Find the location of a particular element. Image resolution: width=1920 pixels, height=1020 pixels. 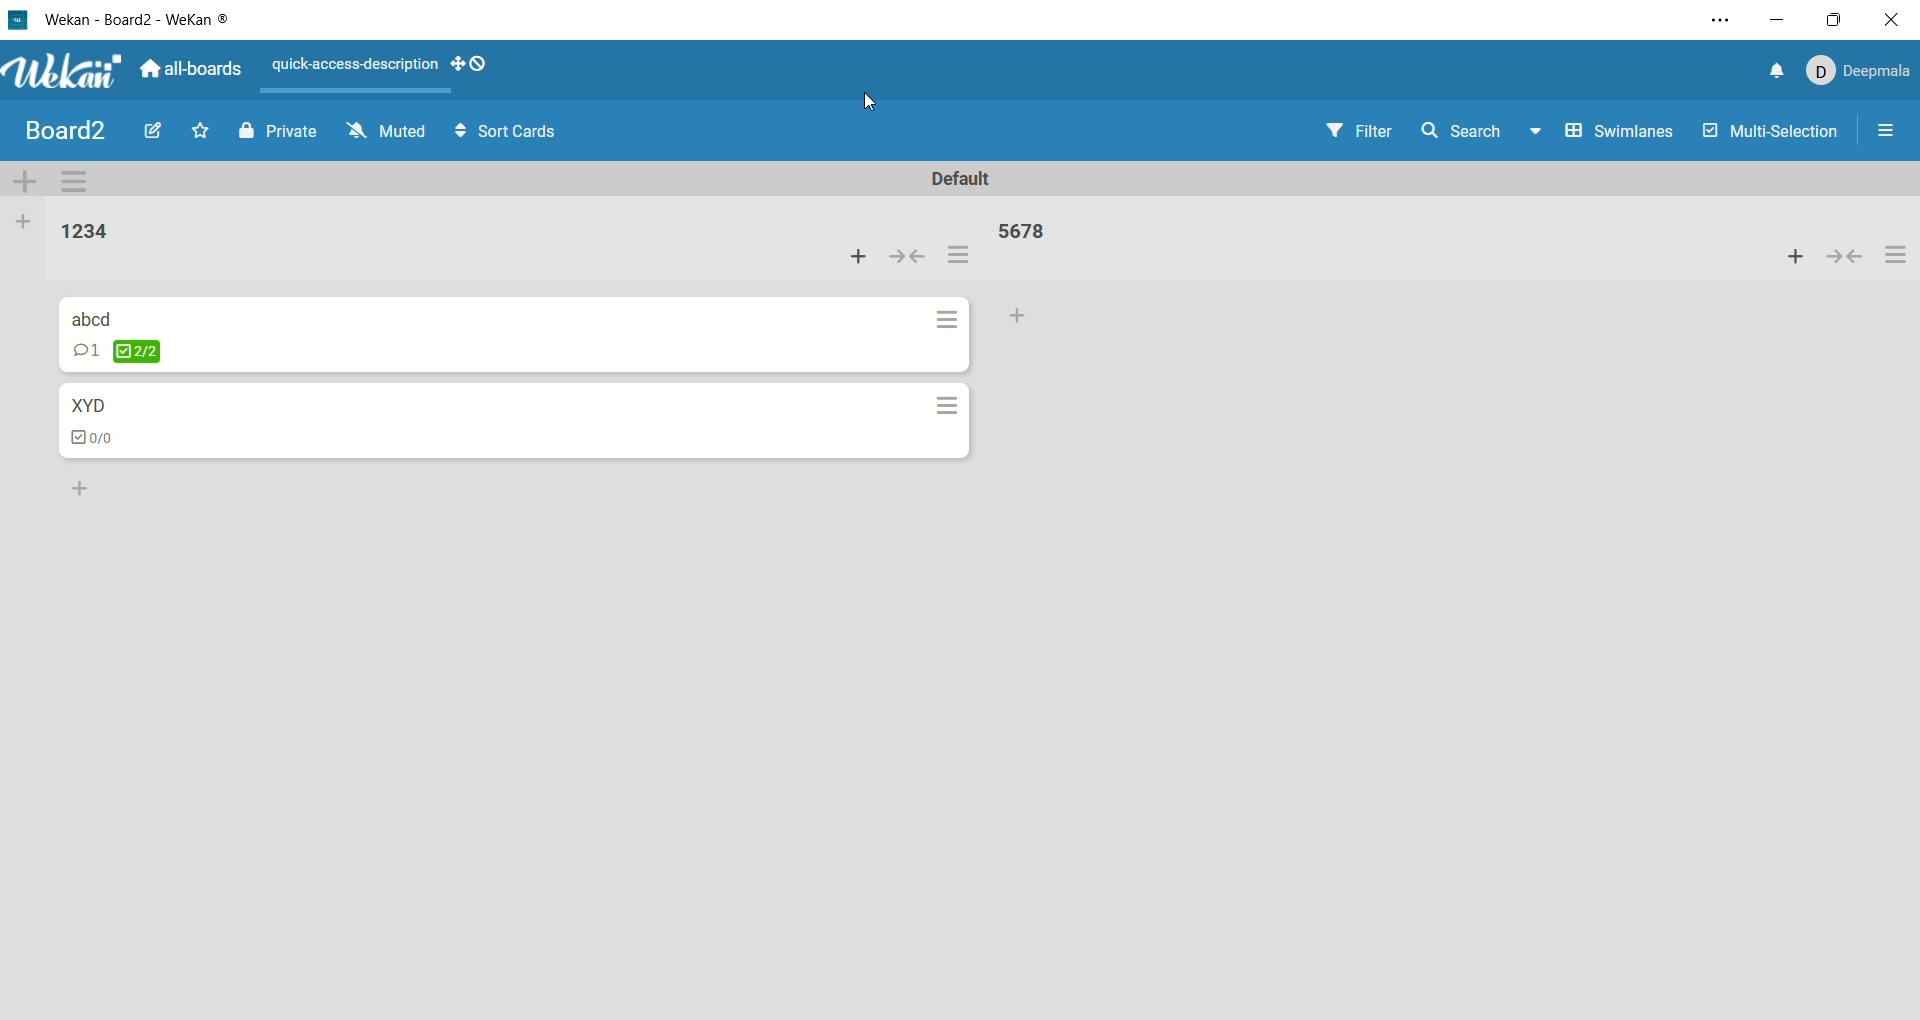

checklist is located at coordinates (137, 351).